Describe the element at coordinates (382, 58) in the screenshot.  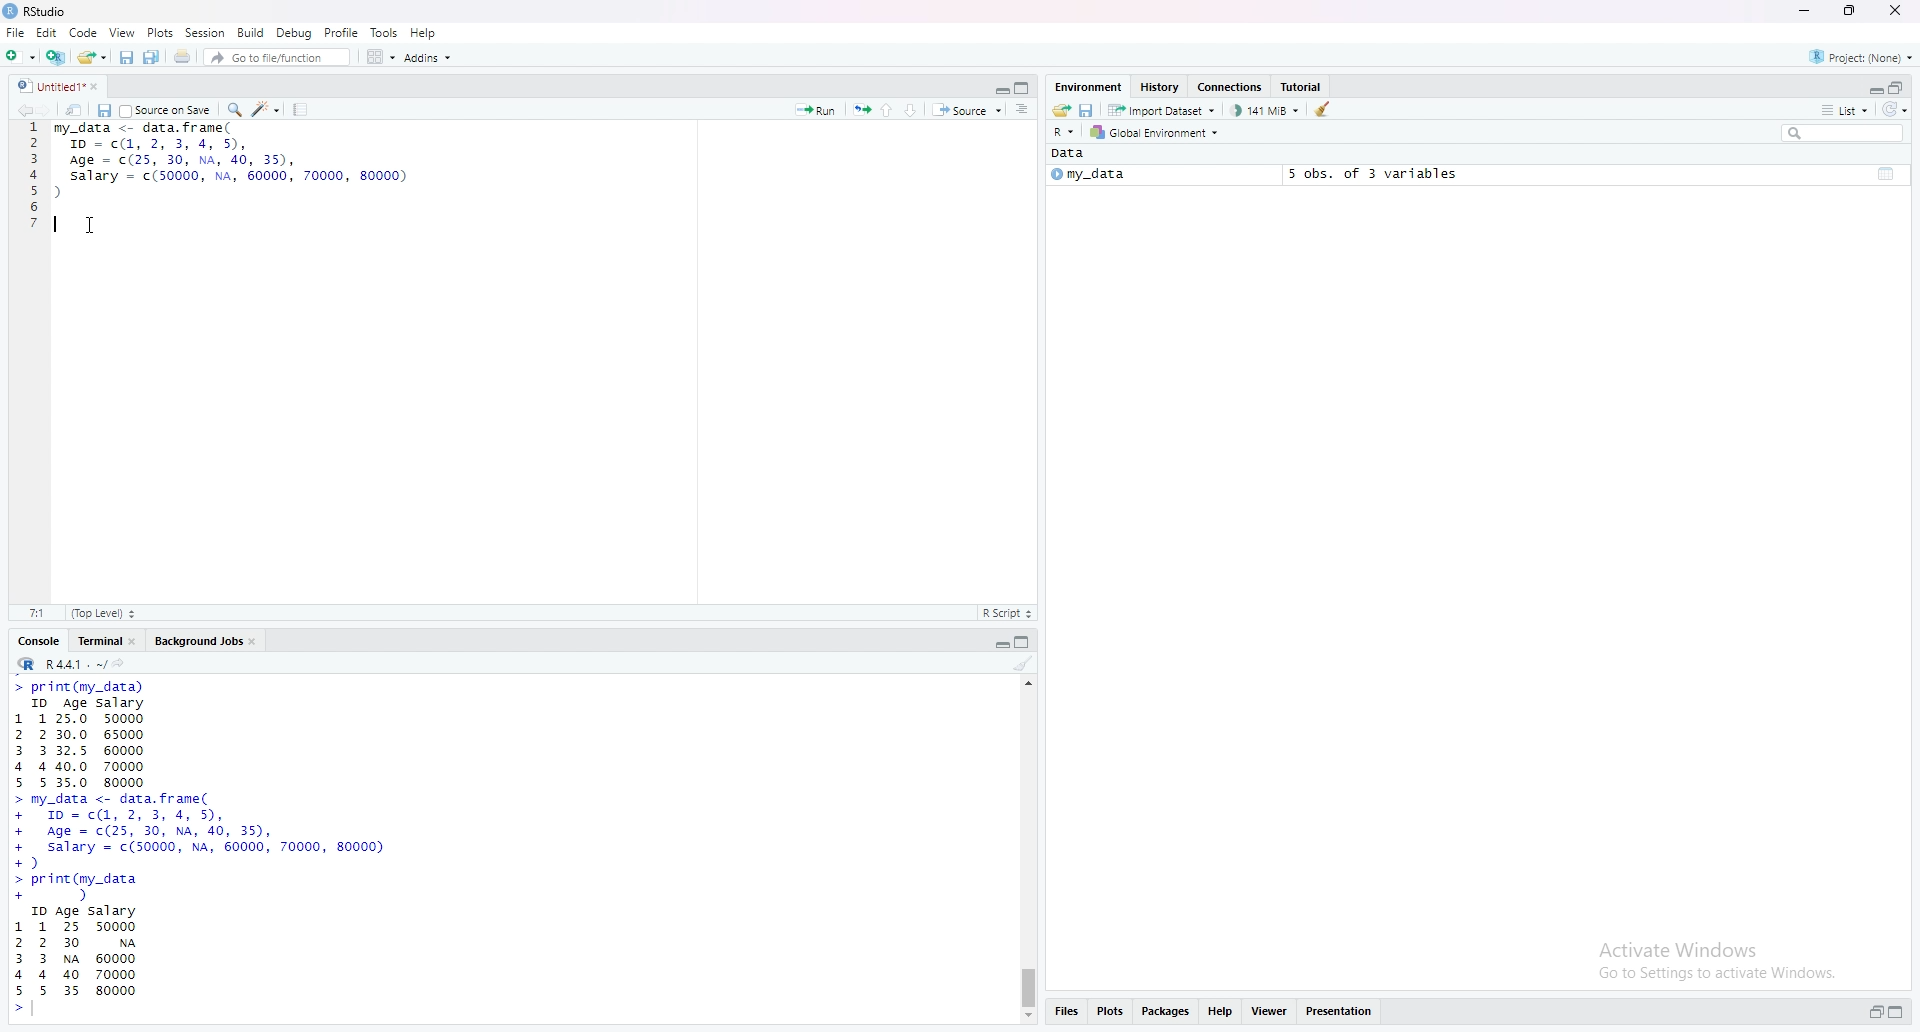
I see `workspace panes` at that location.